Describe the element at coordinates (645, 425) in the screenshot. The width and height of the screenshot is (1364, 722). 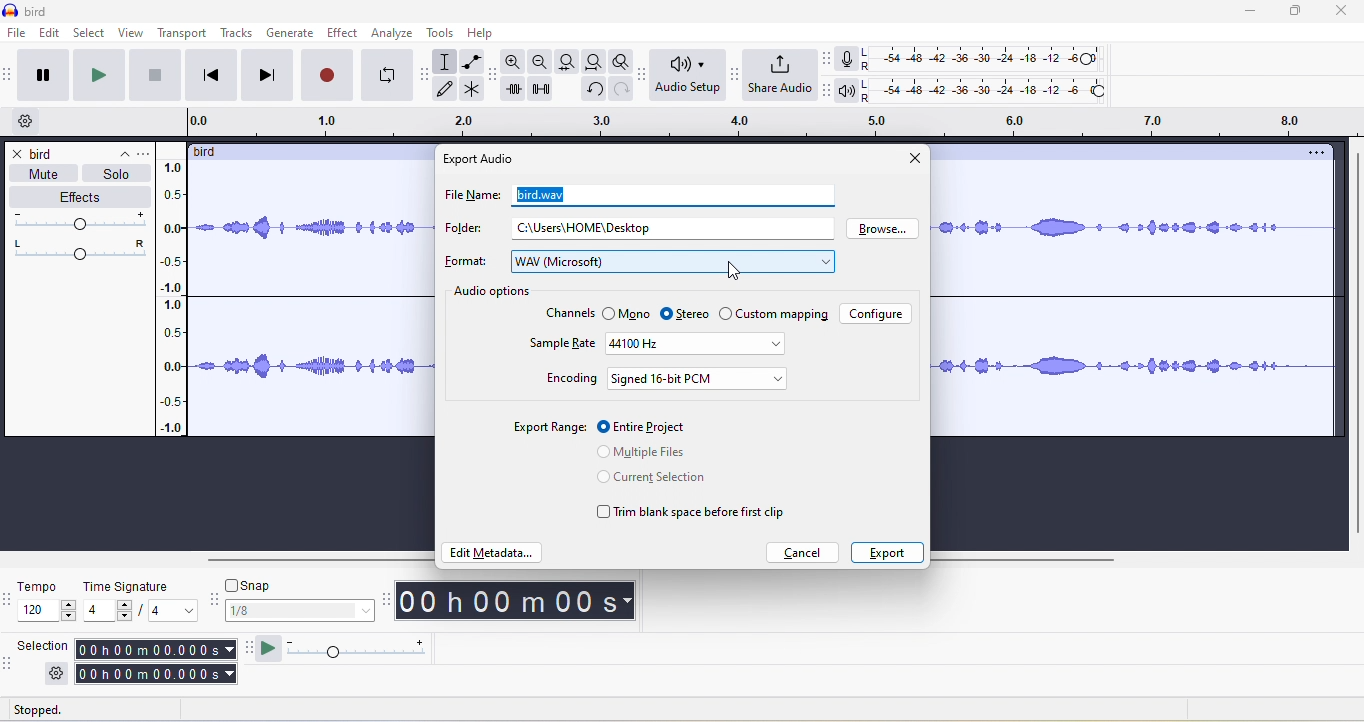
I see `entire project` at that location.